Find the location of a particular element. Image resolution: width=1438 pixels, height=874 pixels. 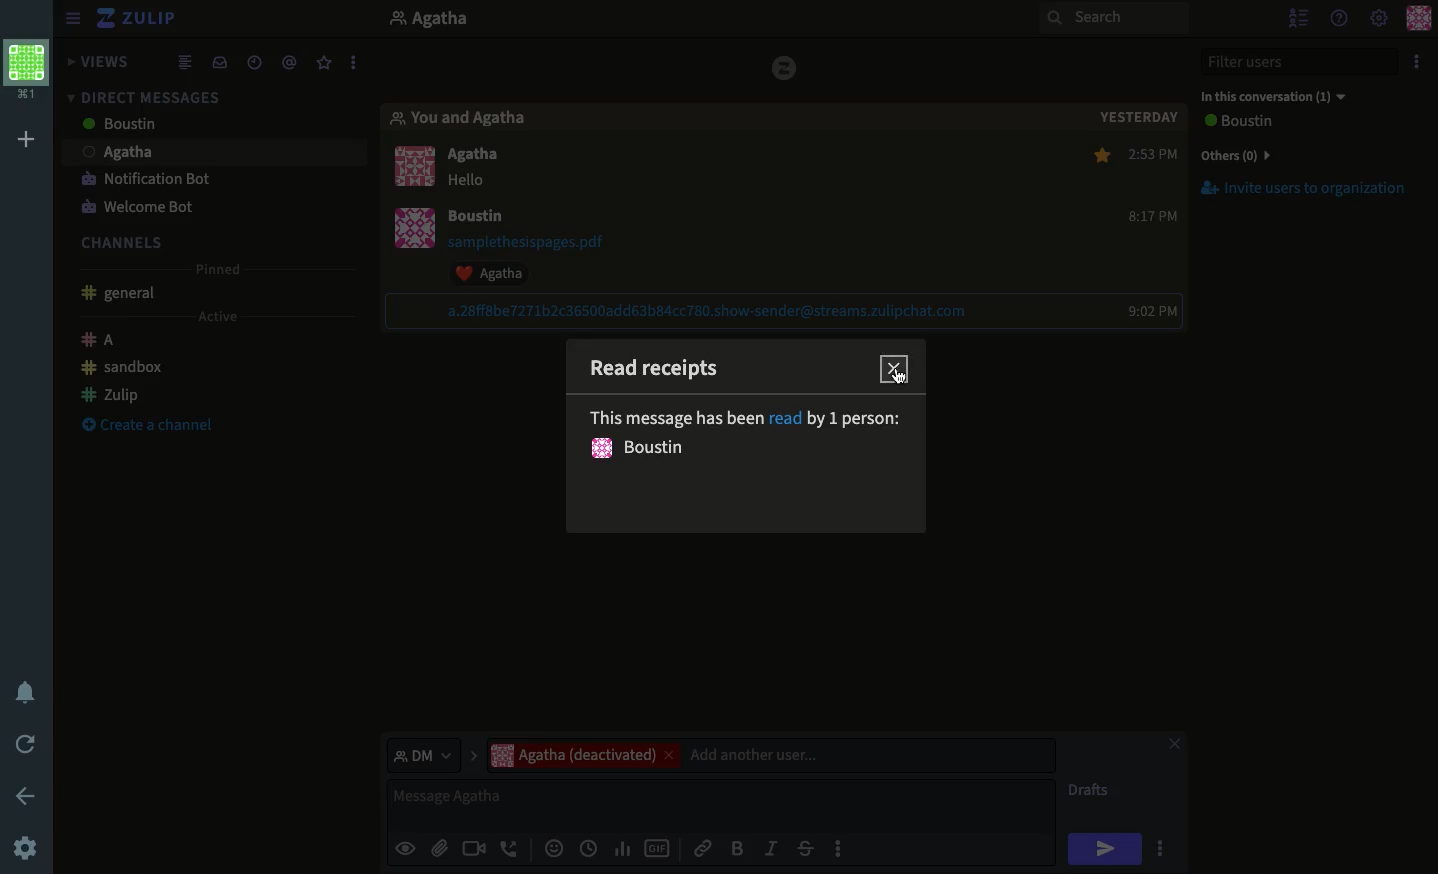

General is located at coordinates (122, 295).